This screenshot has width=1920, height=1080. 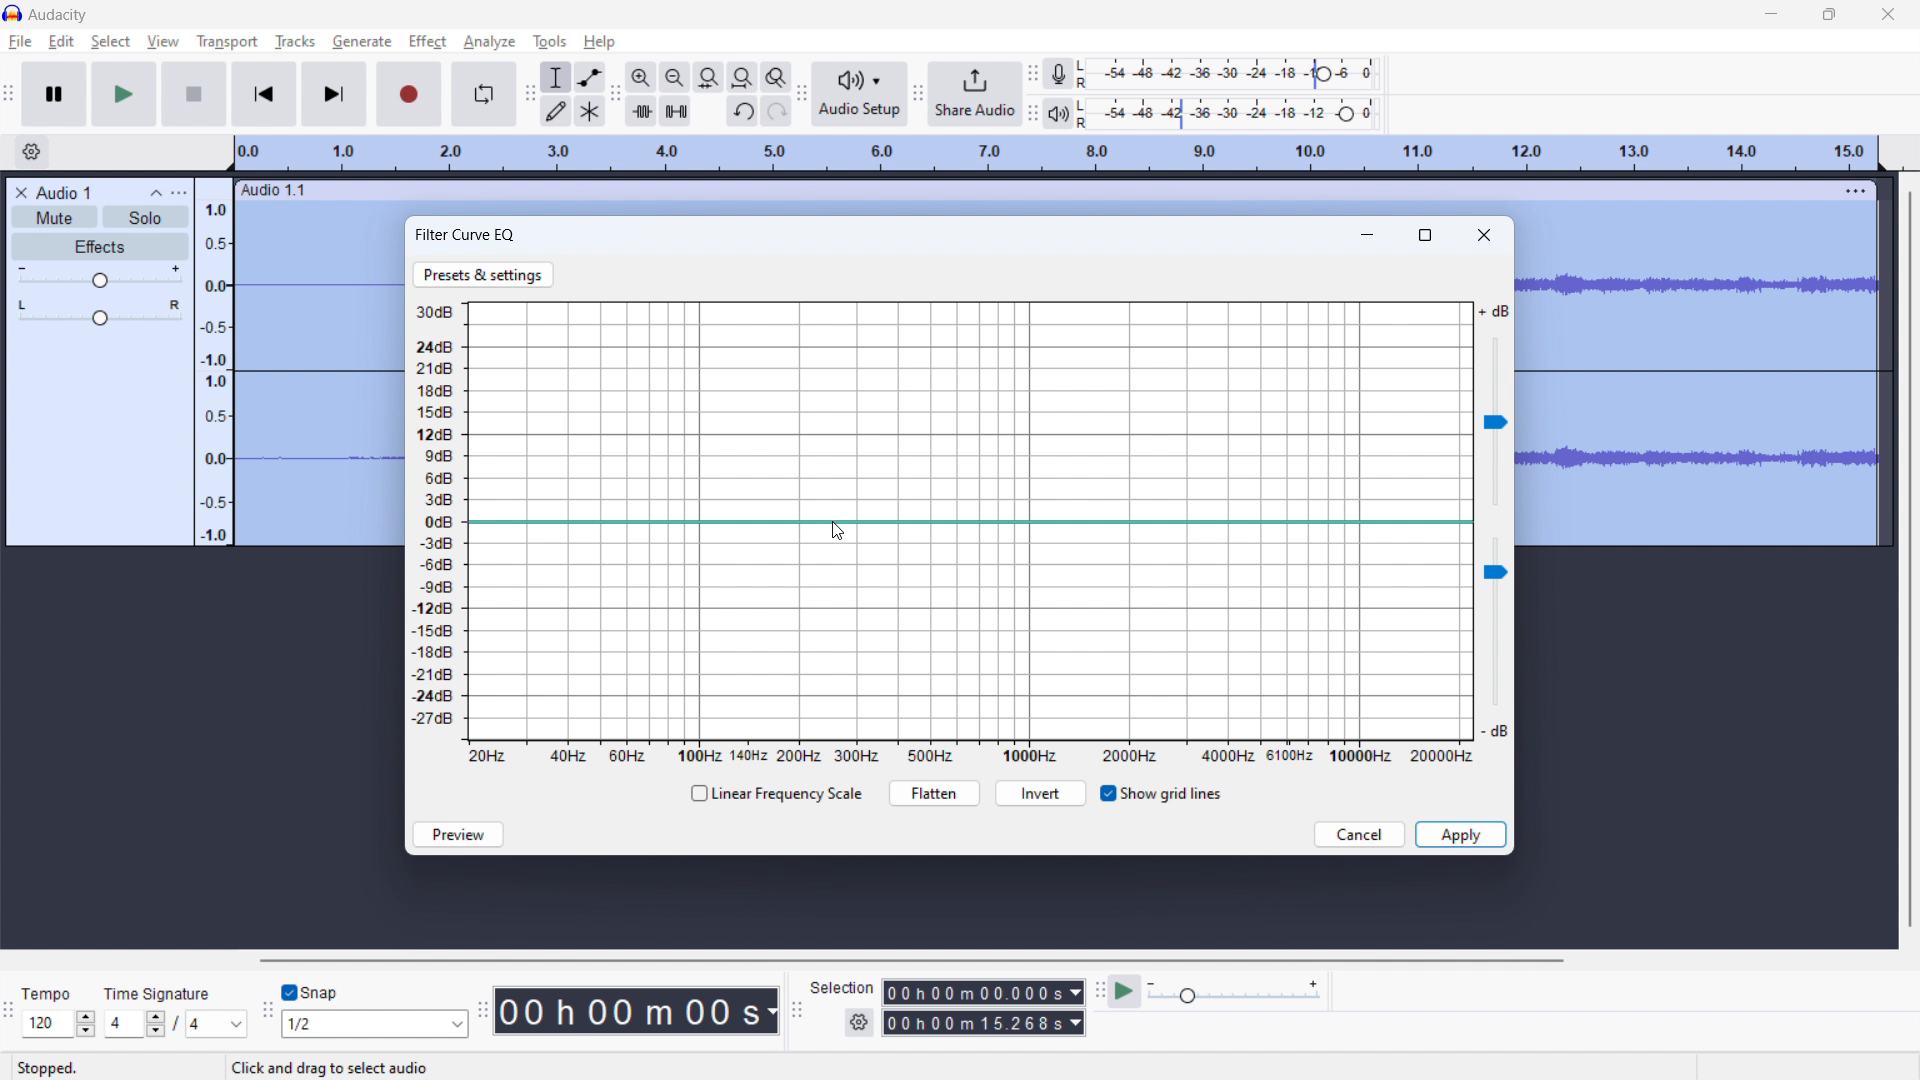 I want to click on tools toolbar, so click(x=528, y=94).